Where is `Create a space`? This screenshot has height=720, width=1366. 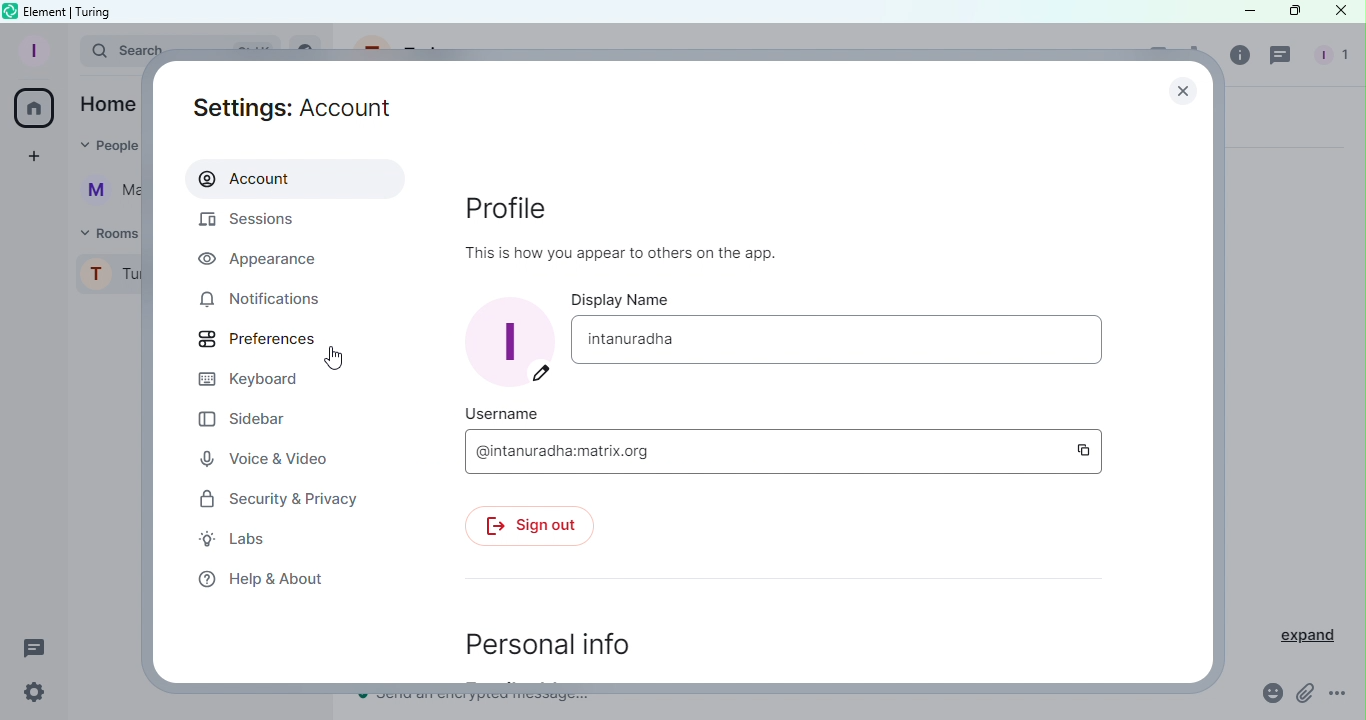 Create a space is located at coordinates (37, 156).